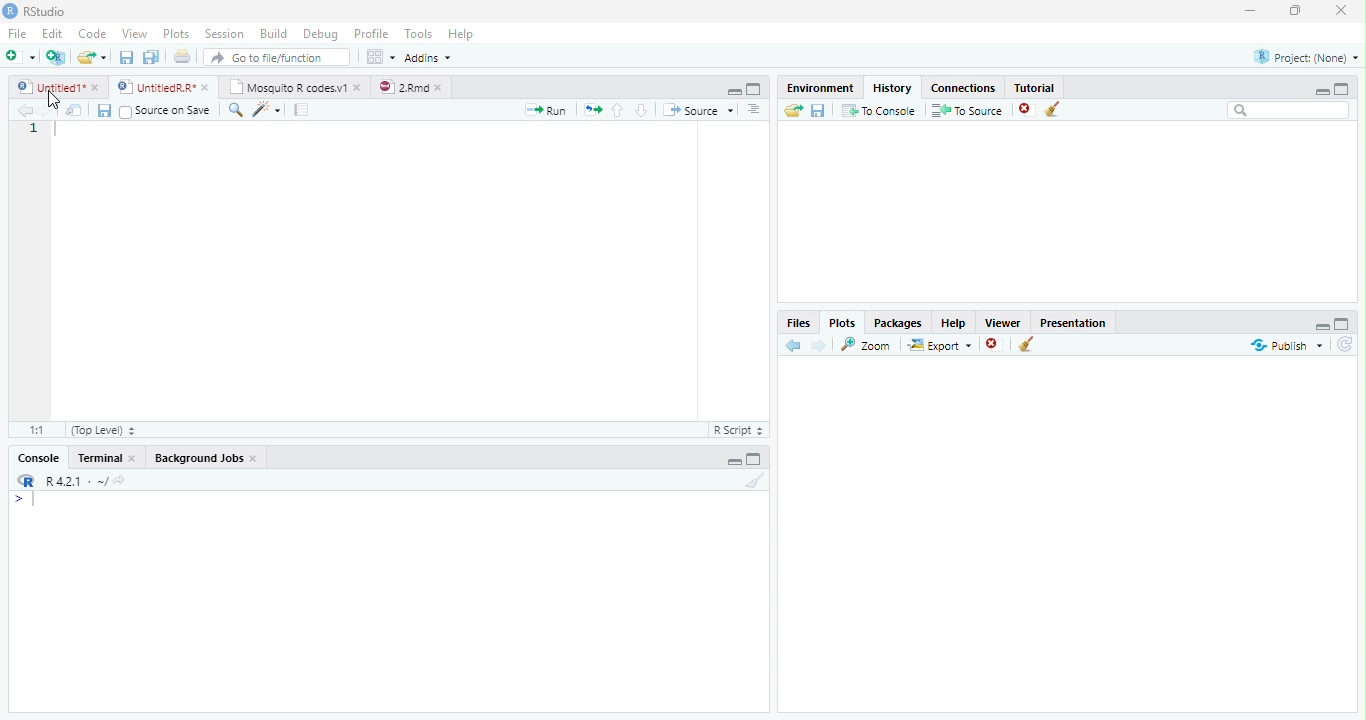  What do you see at coordinates (374, 33) in the screenshot?
I see `Profile` at bounding box center [374, 33].